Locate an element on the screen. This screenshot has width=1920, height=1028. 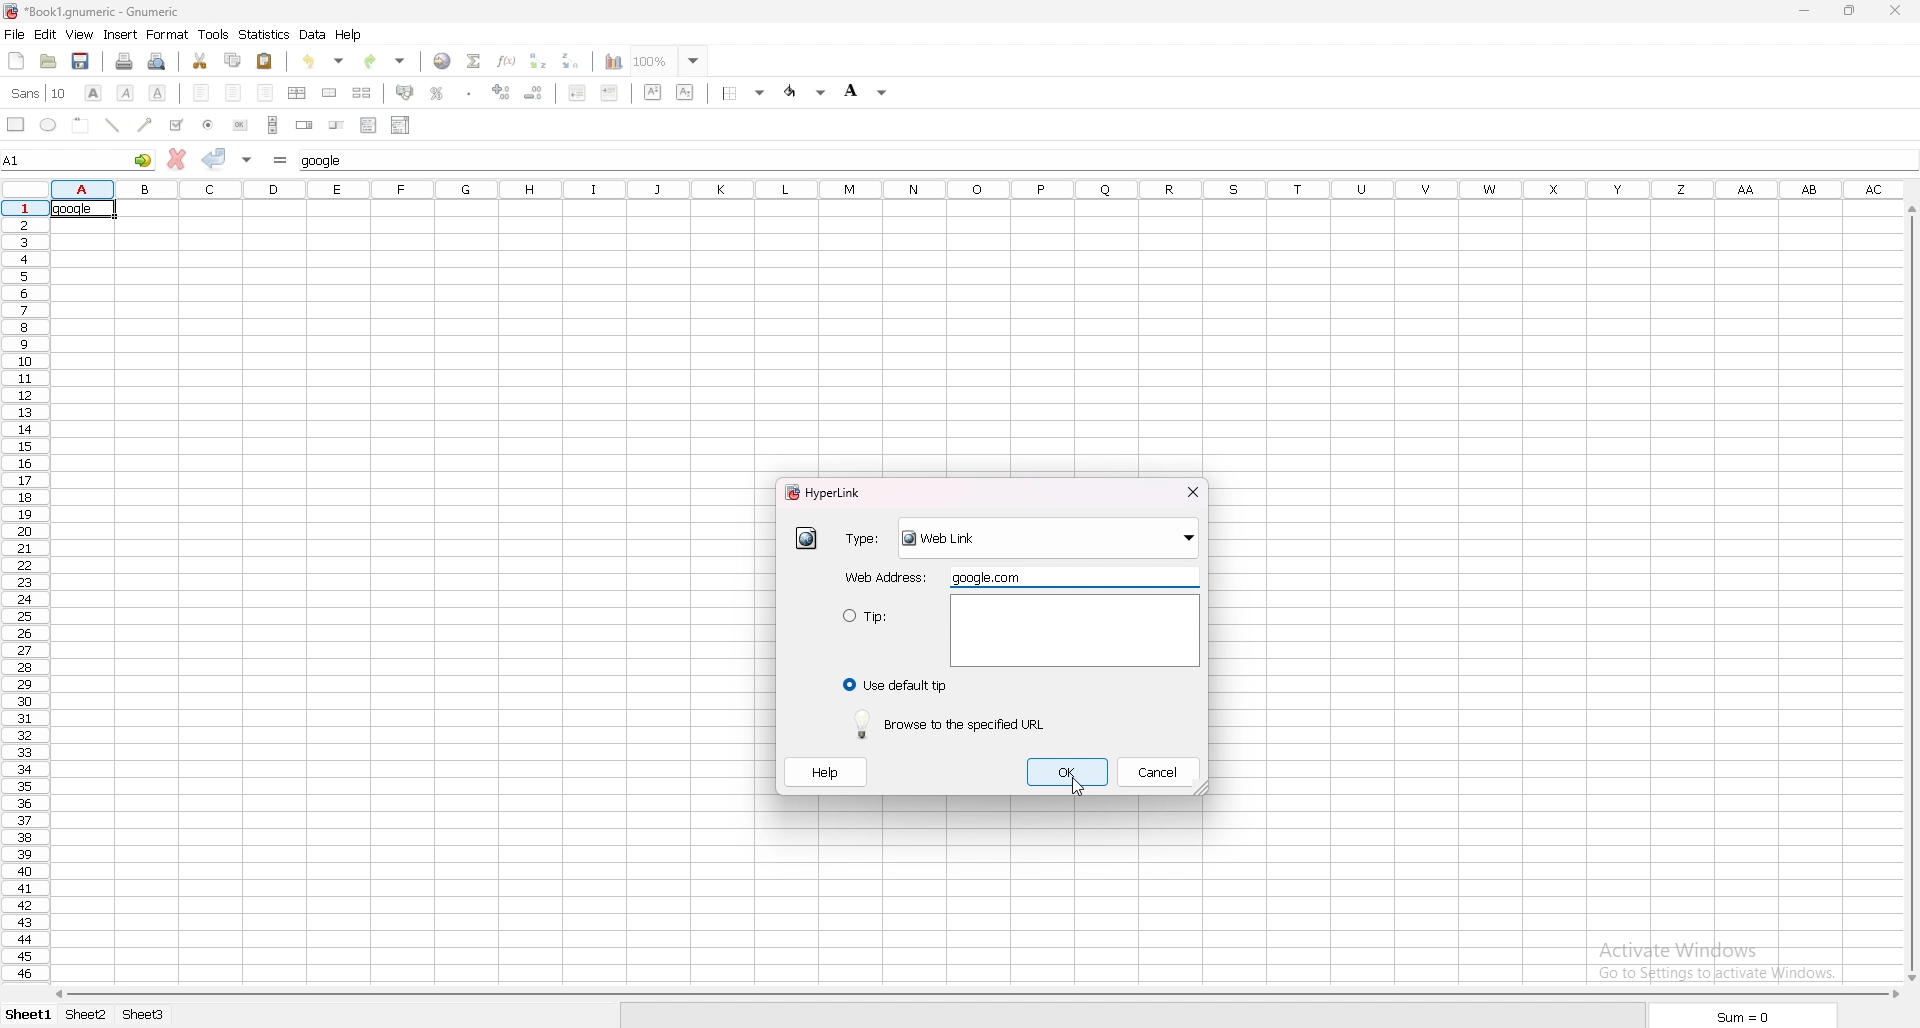
slider is located at coordinates (336, 124).